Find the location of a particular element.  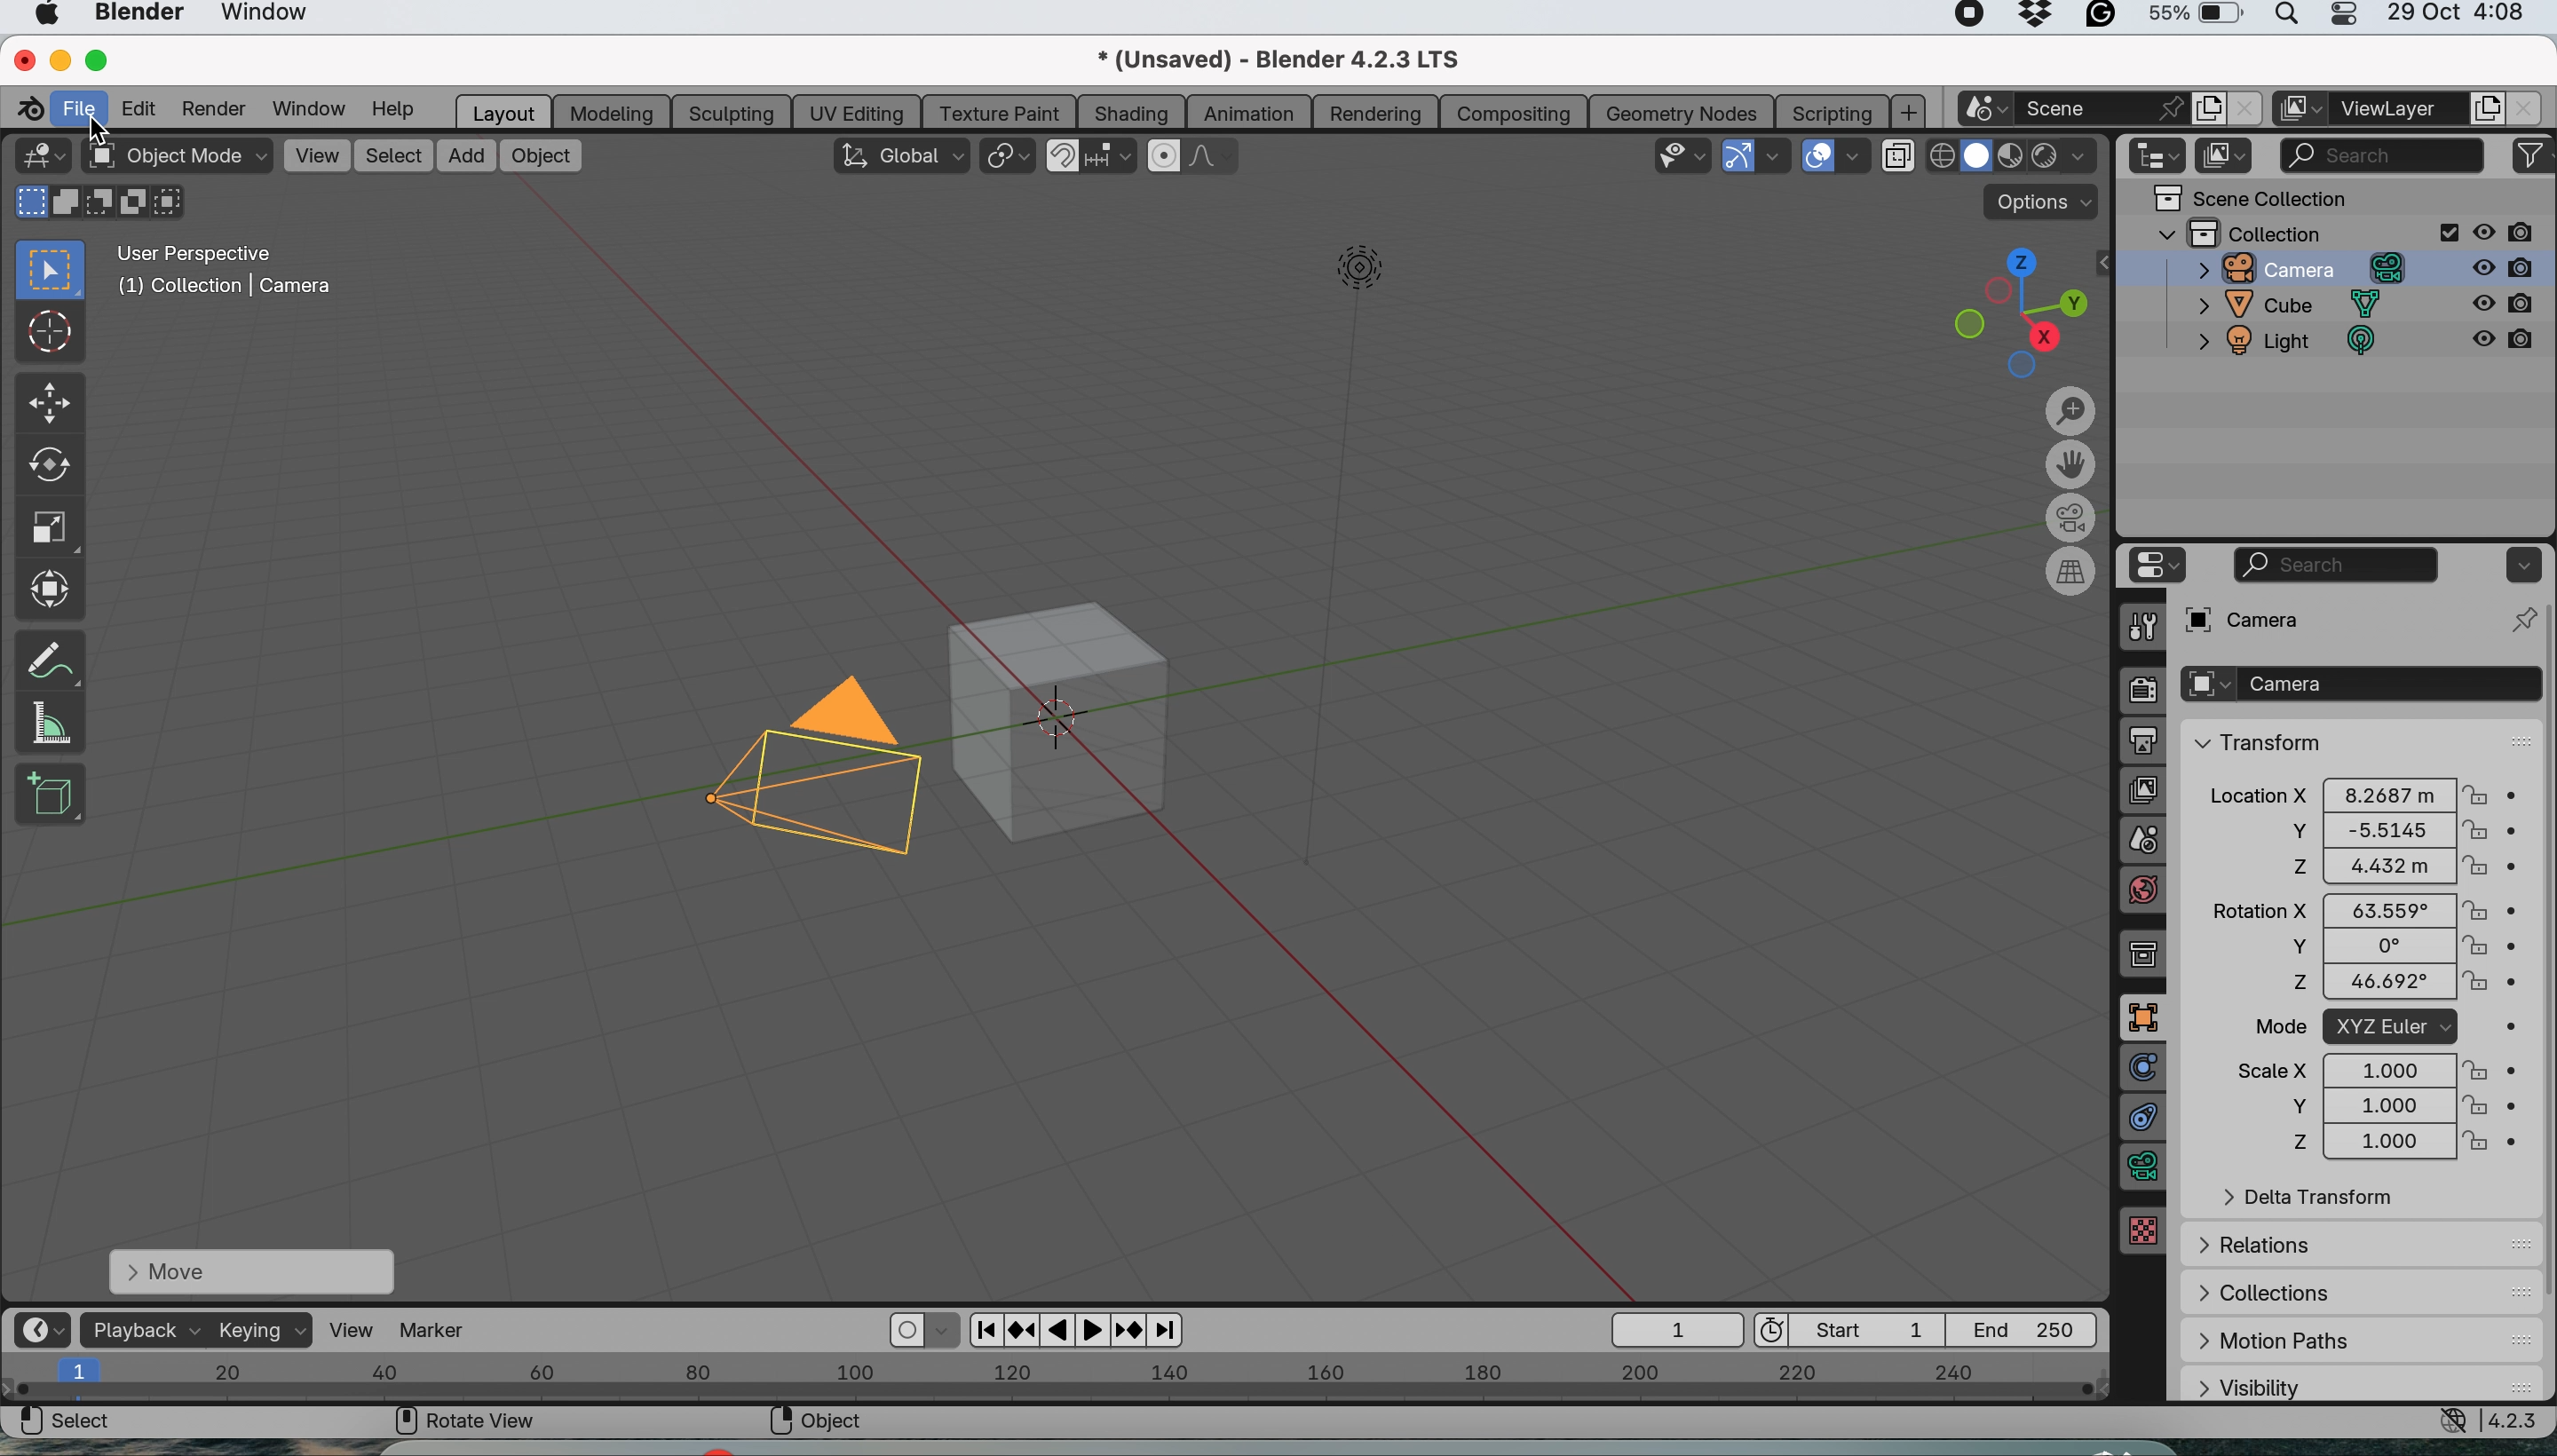

edit is located at coordinates (139, 107).